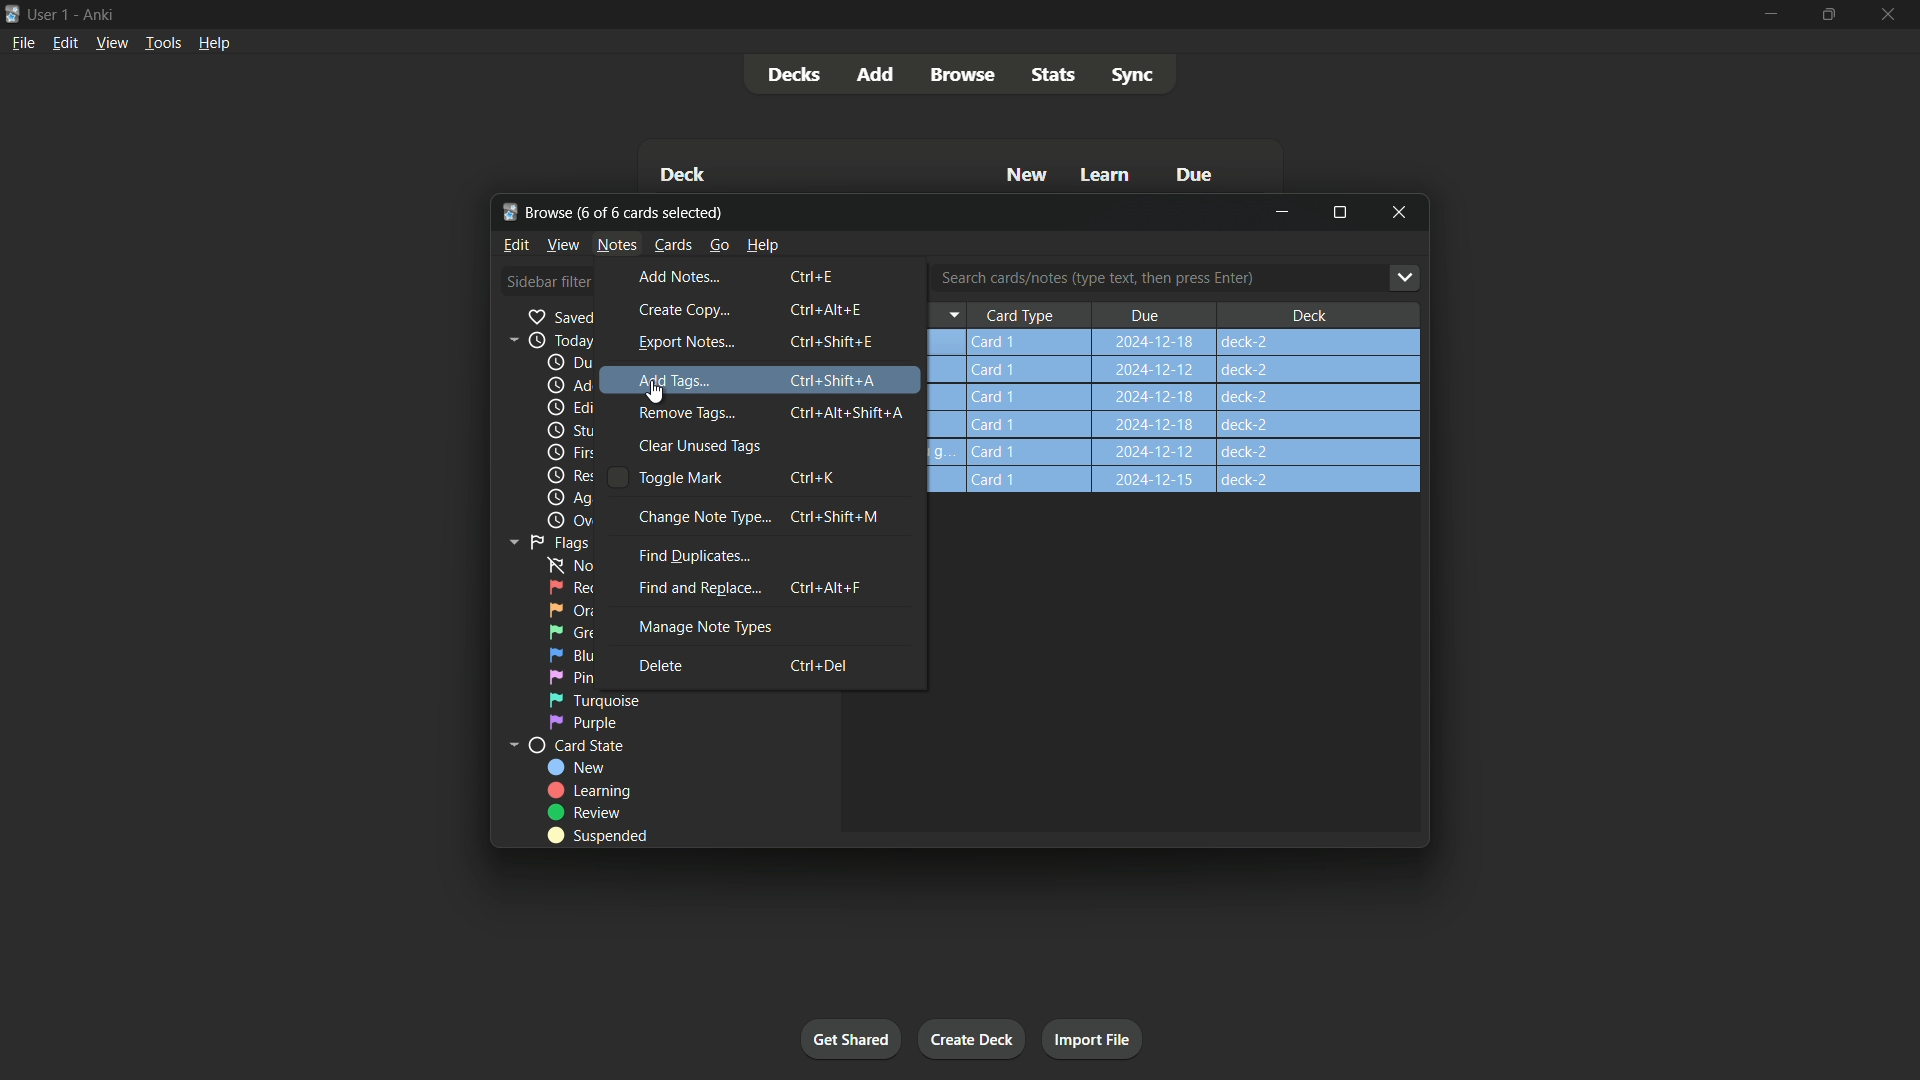  What do you see at coordinates (652, 392) in the screenshot?
I see `cursor` at bounding box center [652, 392].